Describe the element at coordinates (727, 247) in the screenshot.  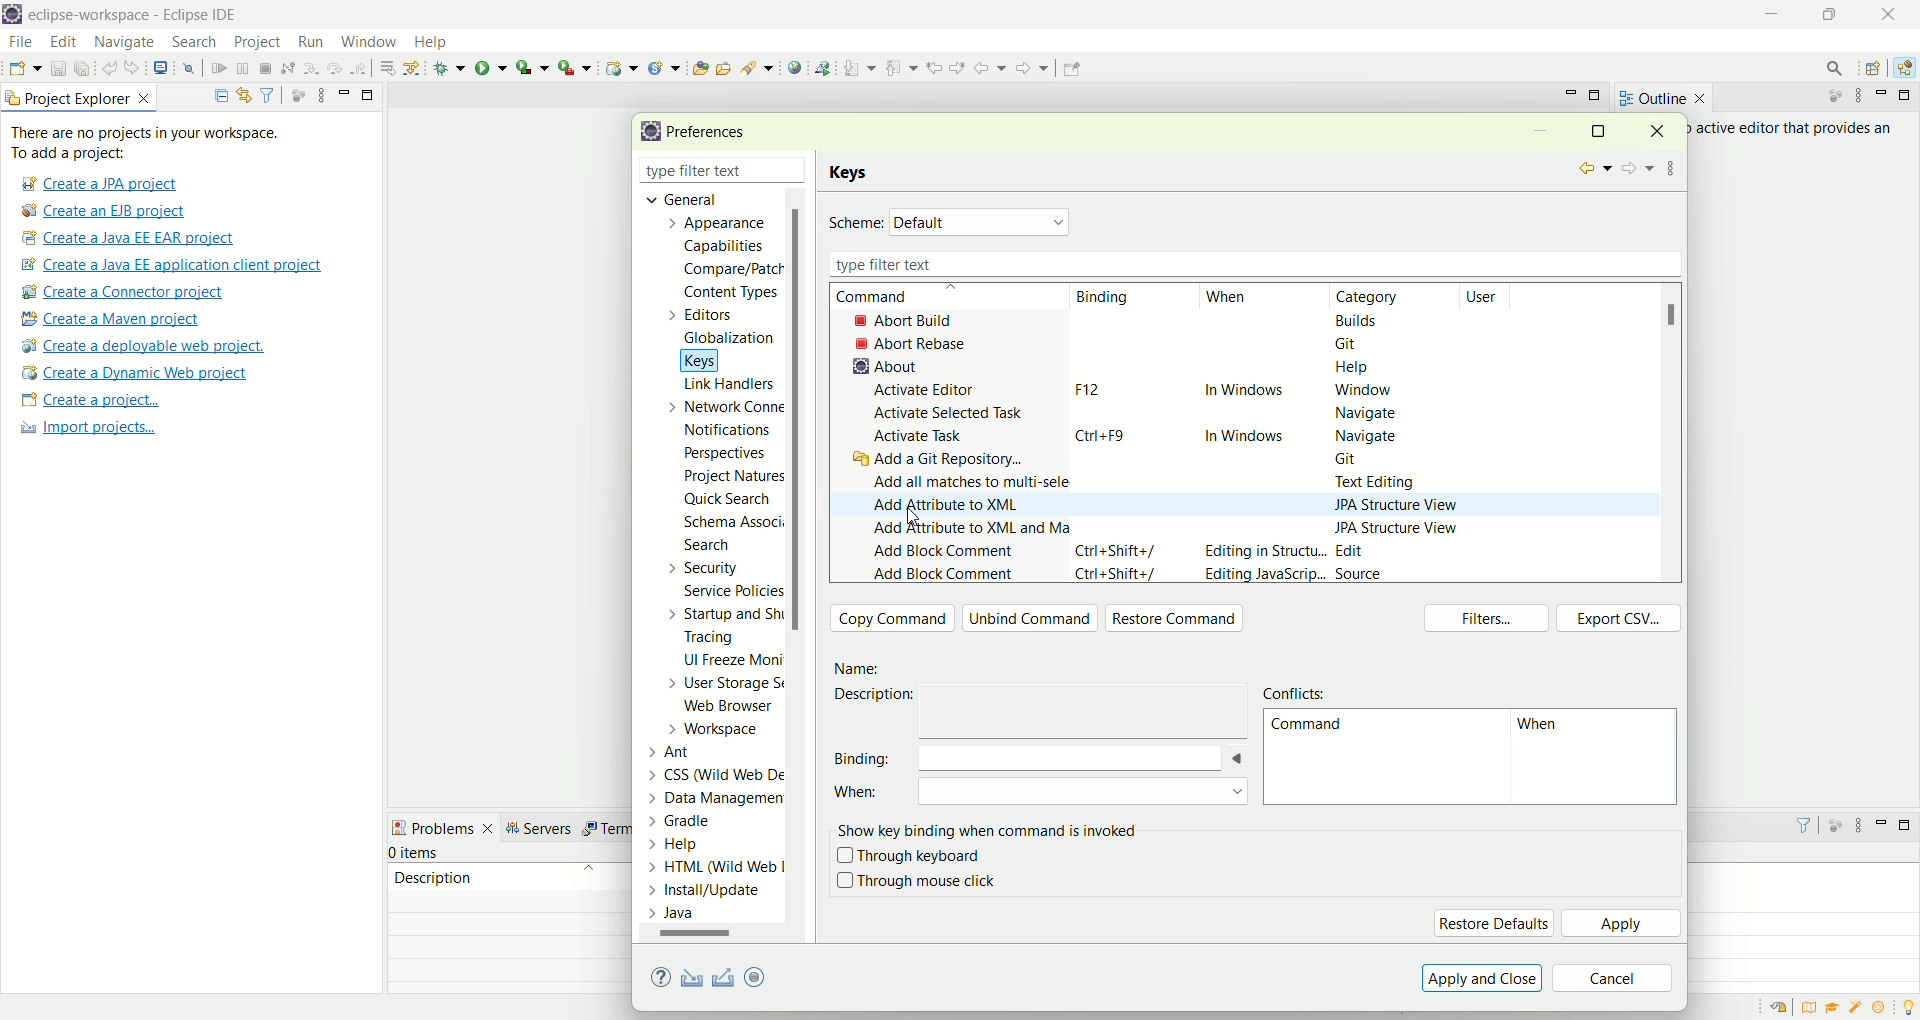
I see `capabilities` at that location.